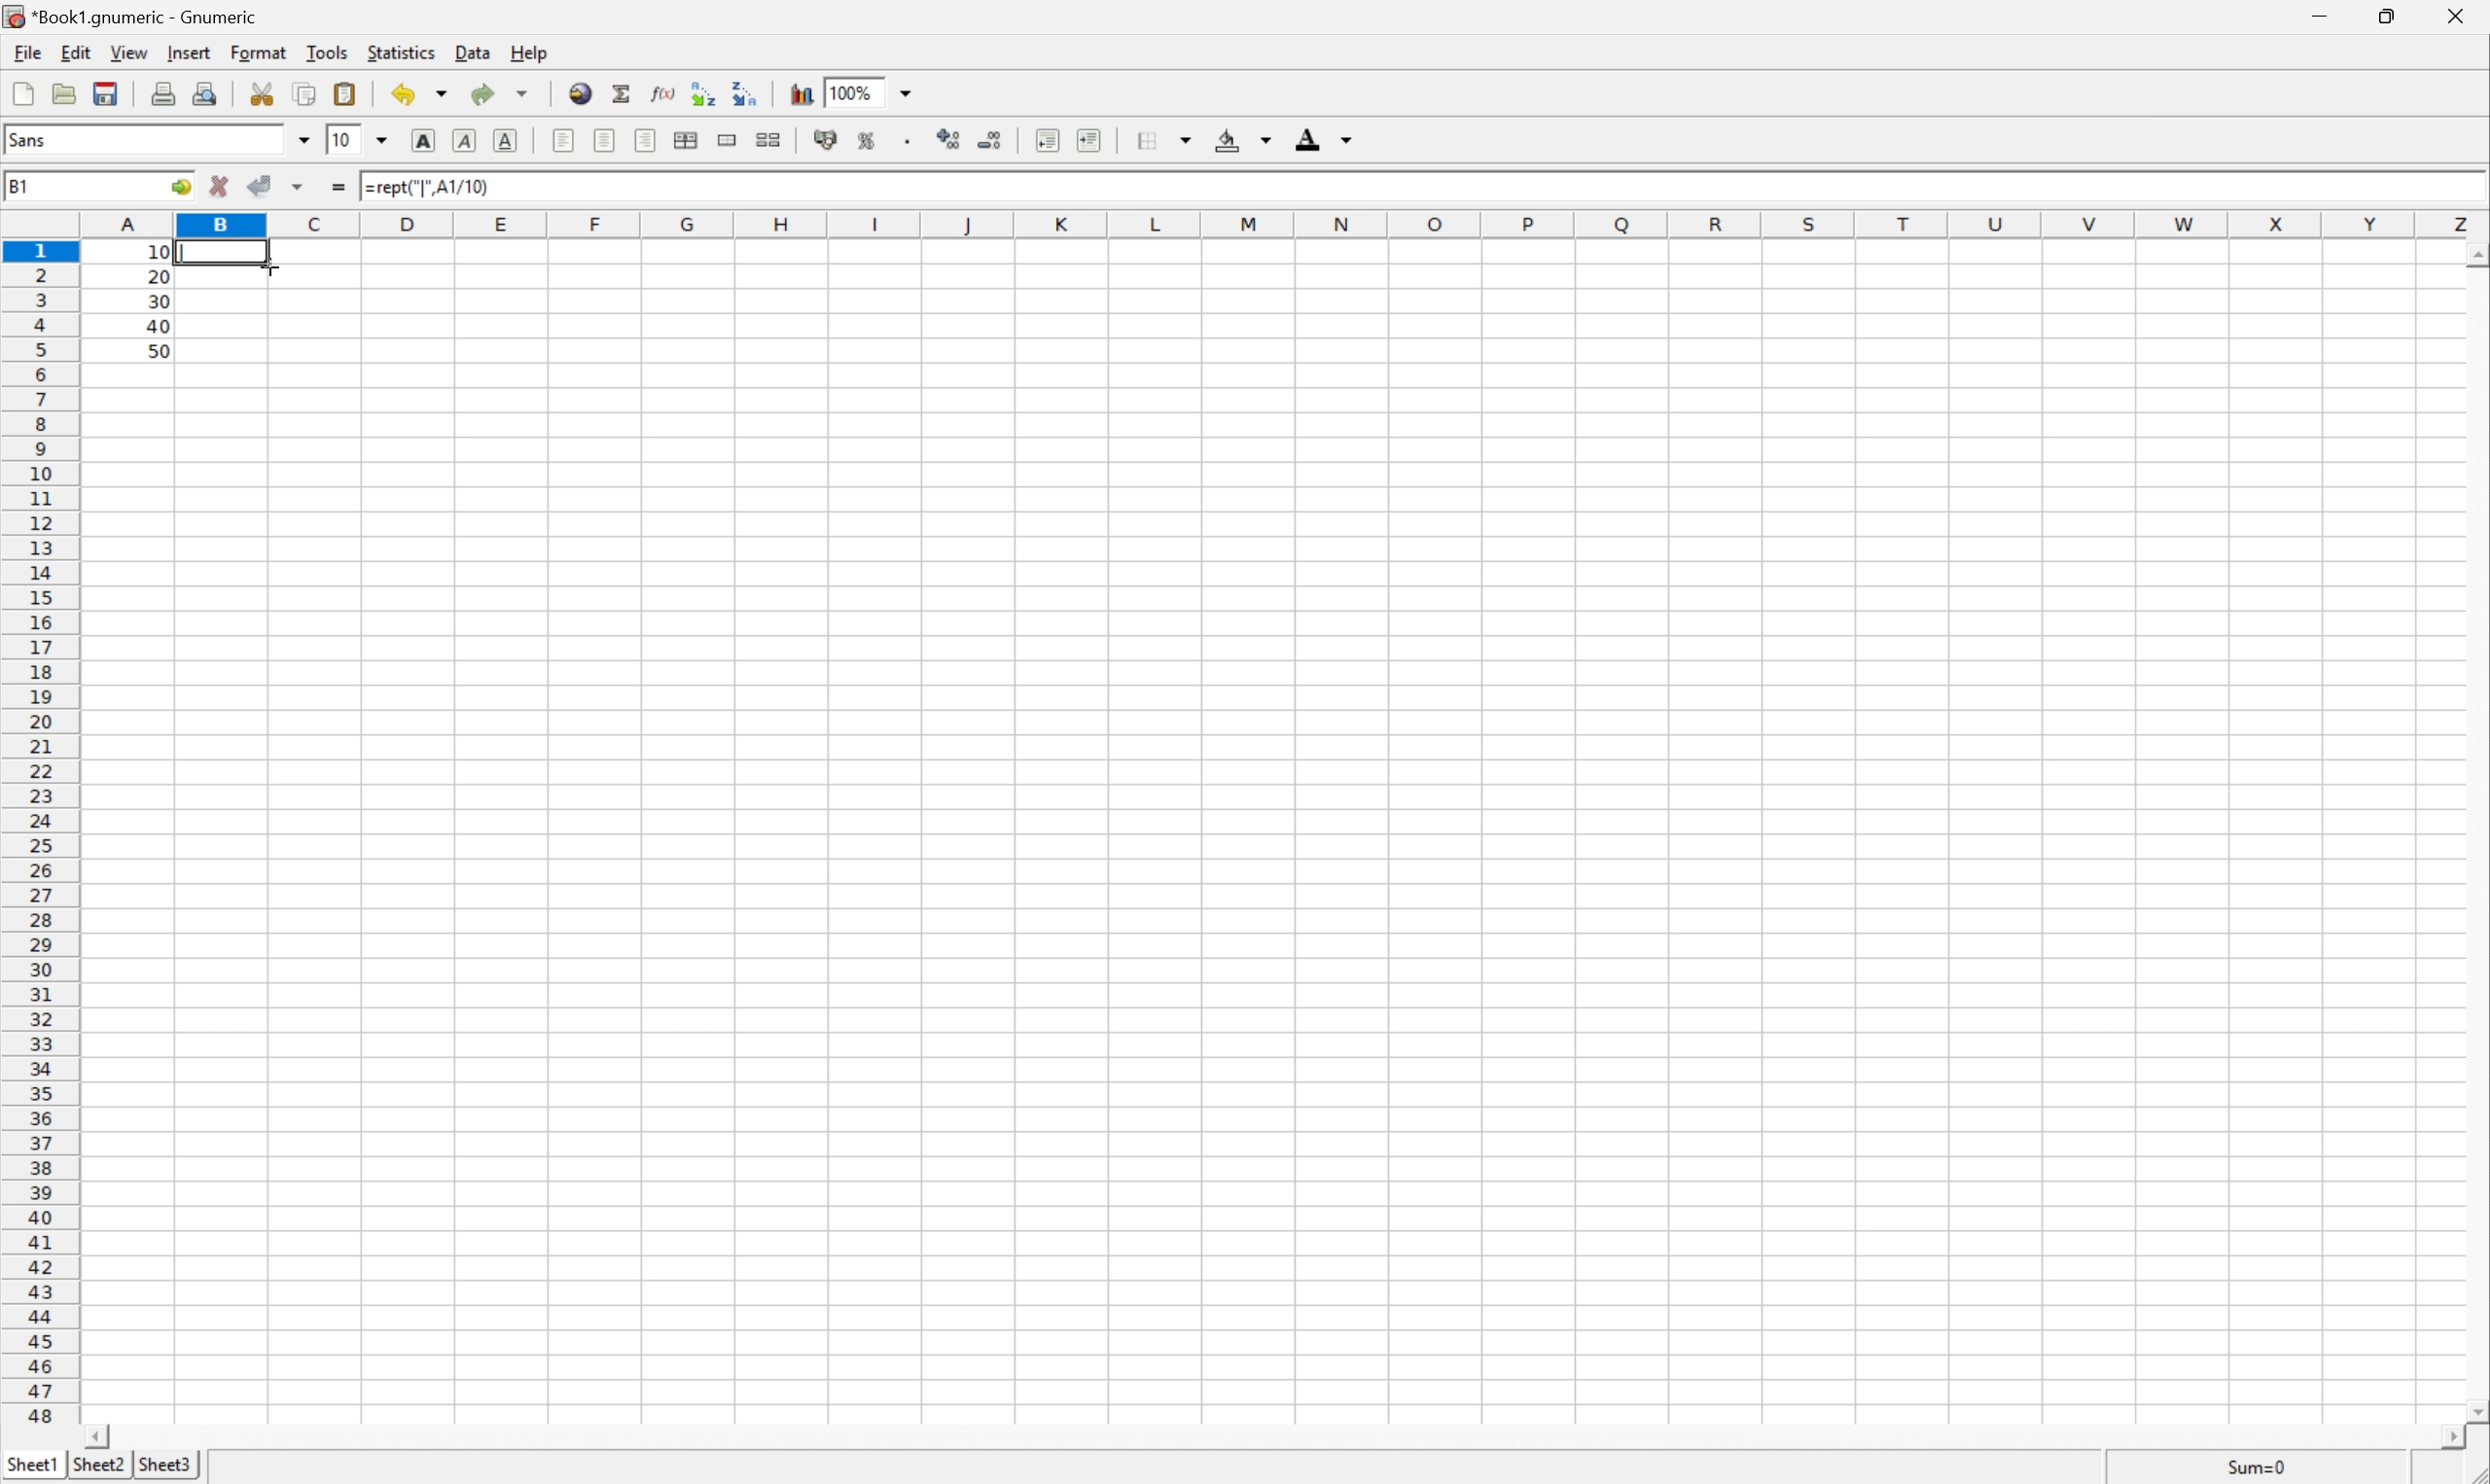  Describe the element at coordinates (1325, 137) in the screenshot. I see `Foreground` at that location.